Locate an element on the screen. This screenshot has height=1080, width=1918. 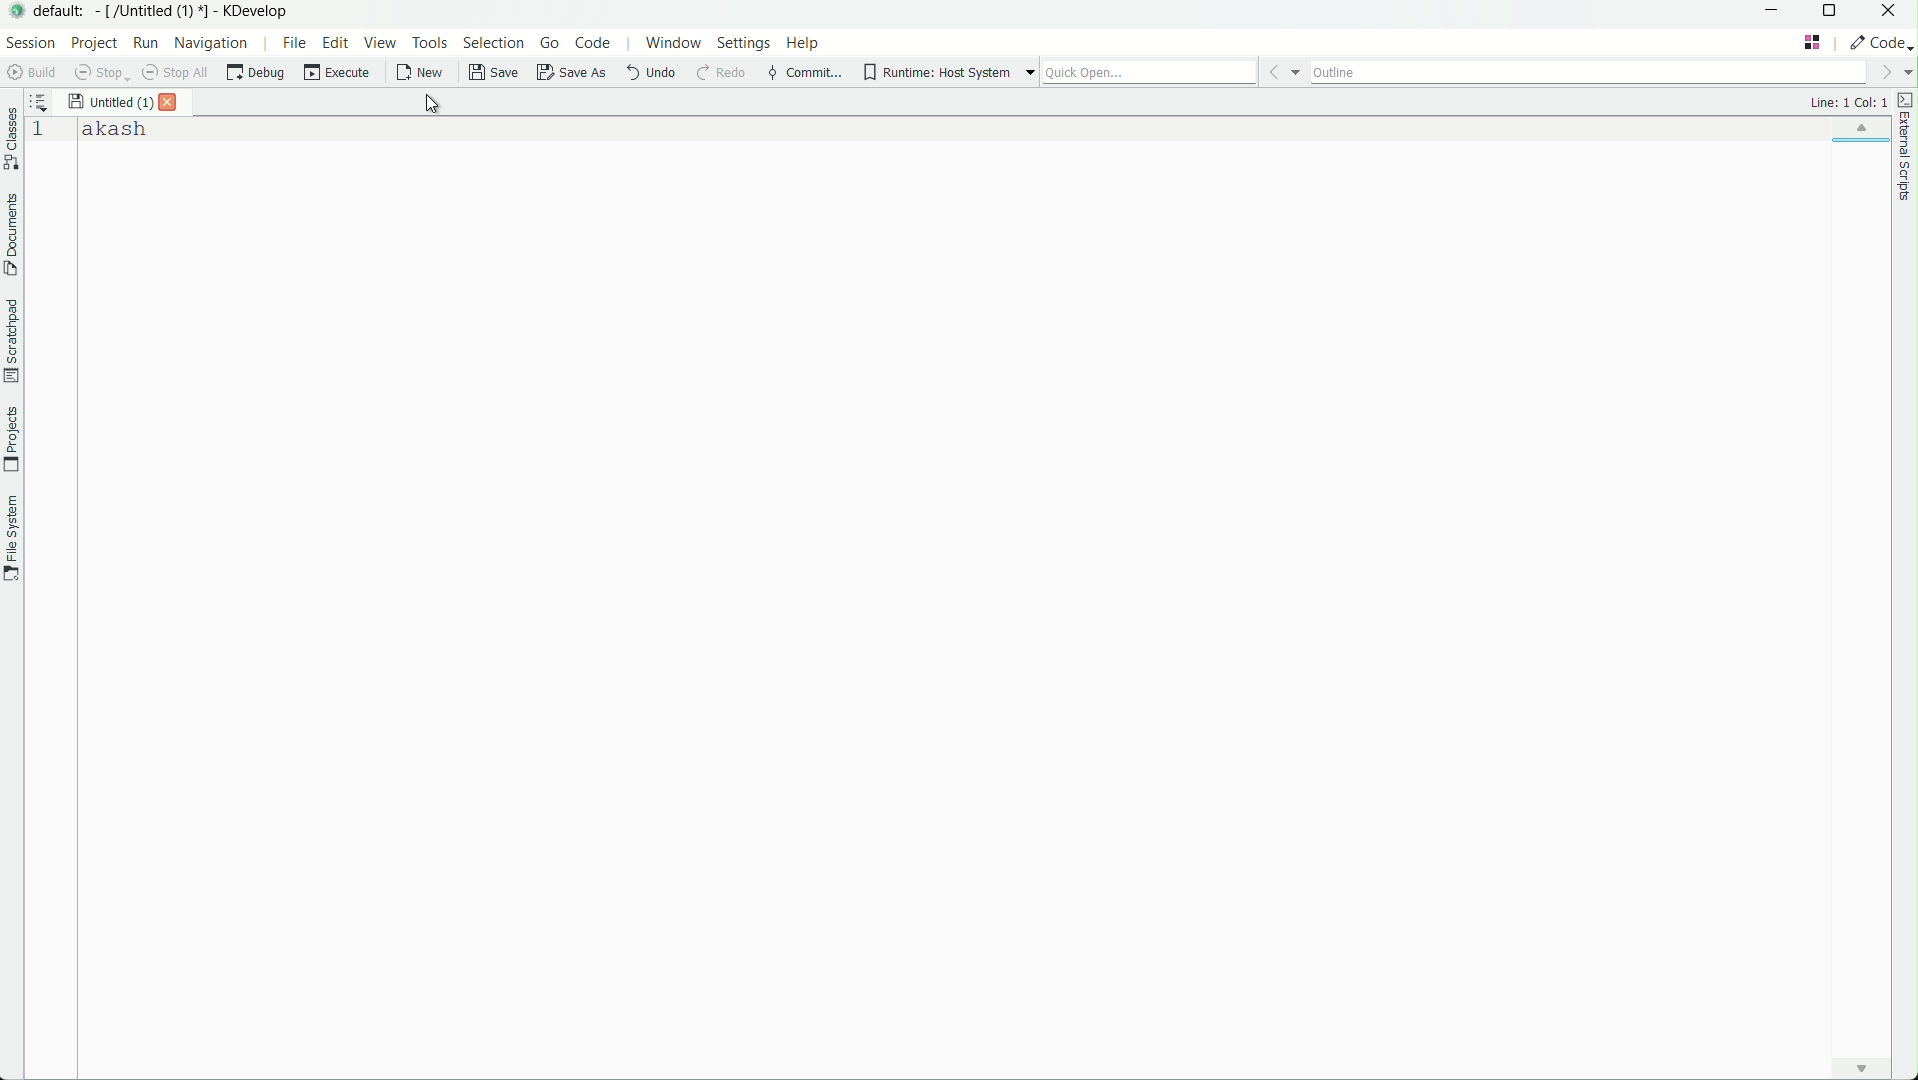
[/untitled] is located at coordinates (153, 12).